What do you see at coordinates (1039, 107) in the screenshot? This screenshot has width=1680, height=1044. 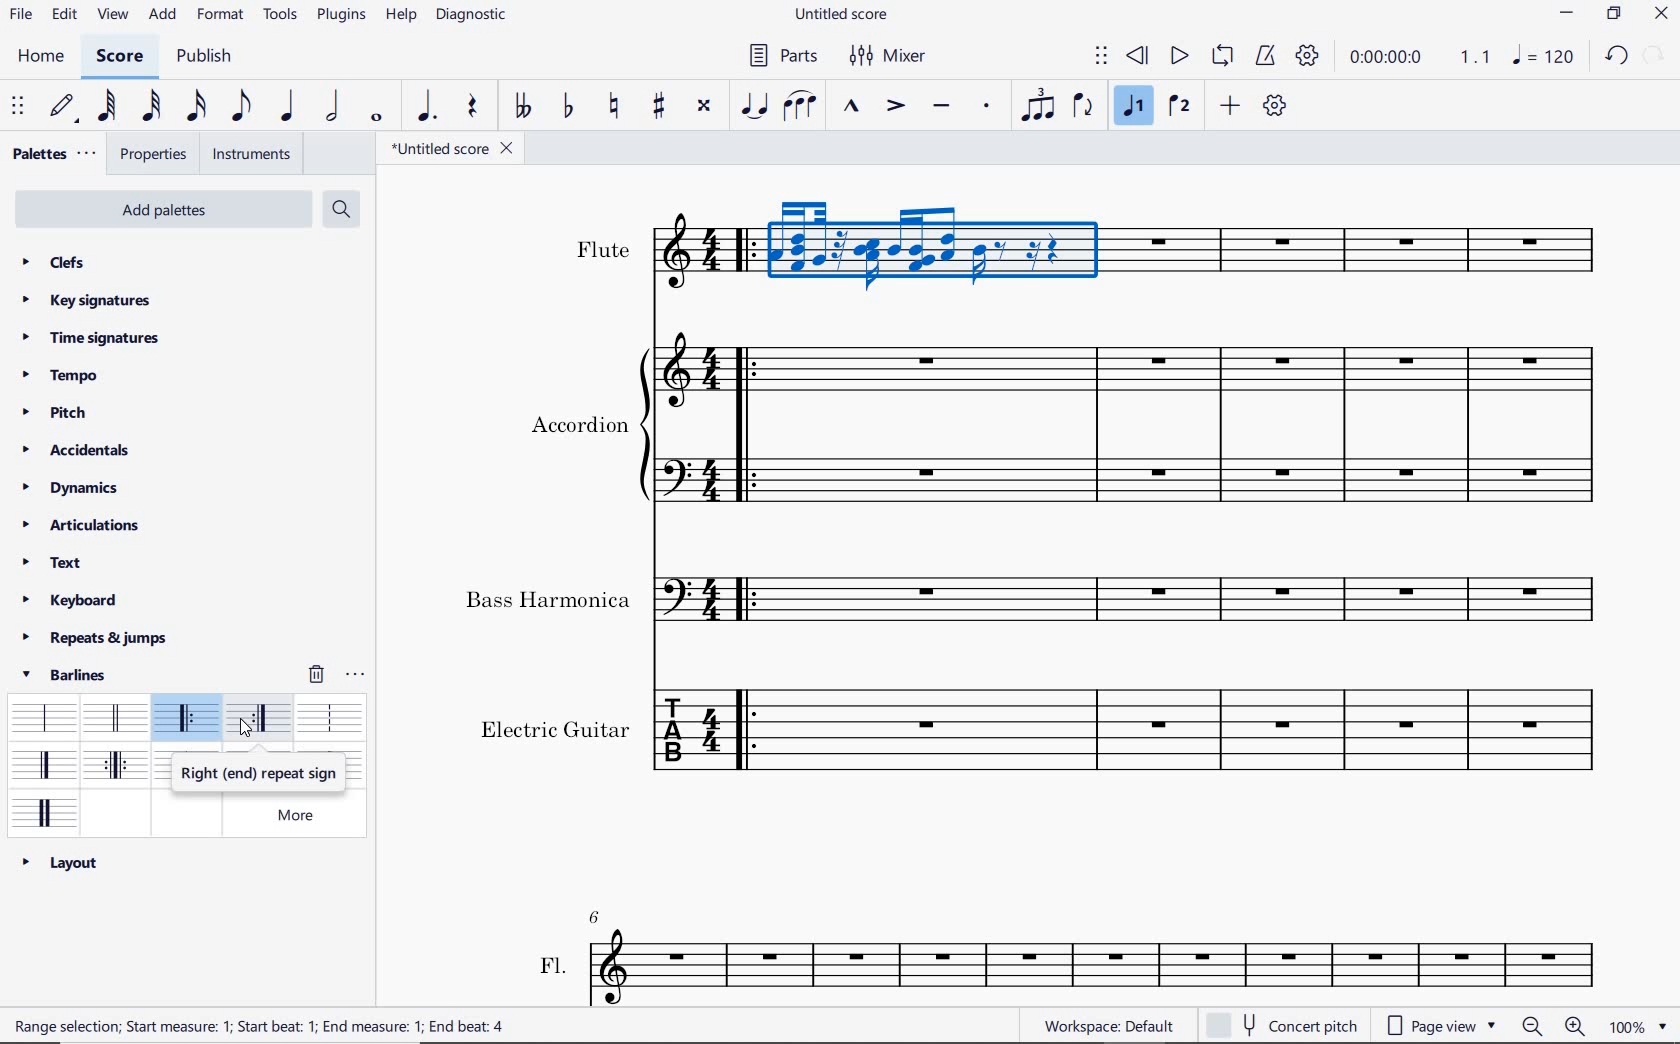 I see `tuplet` at bounding box center [1039, 107].